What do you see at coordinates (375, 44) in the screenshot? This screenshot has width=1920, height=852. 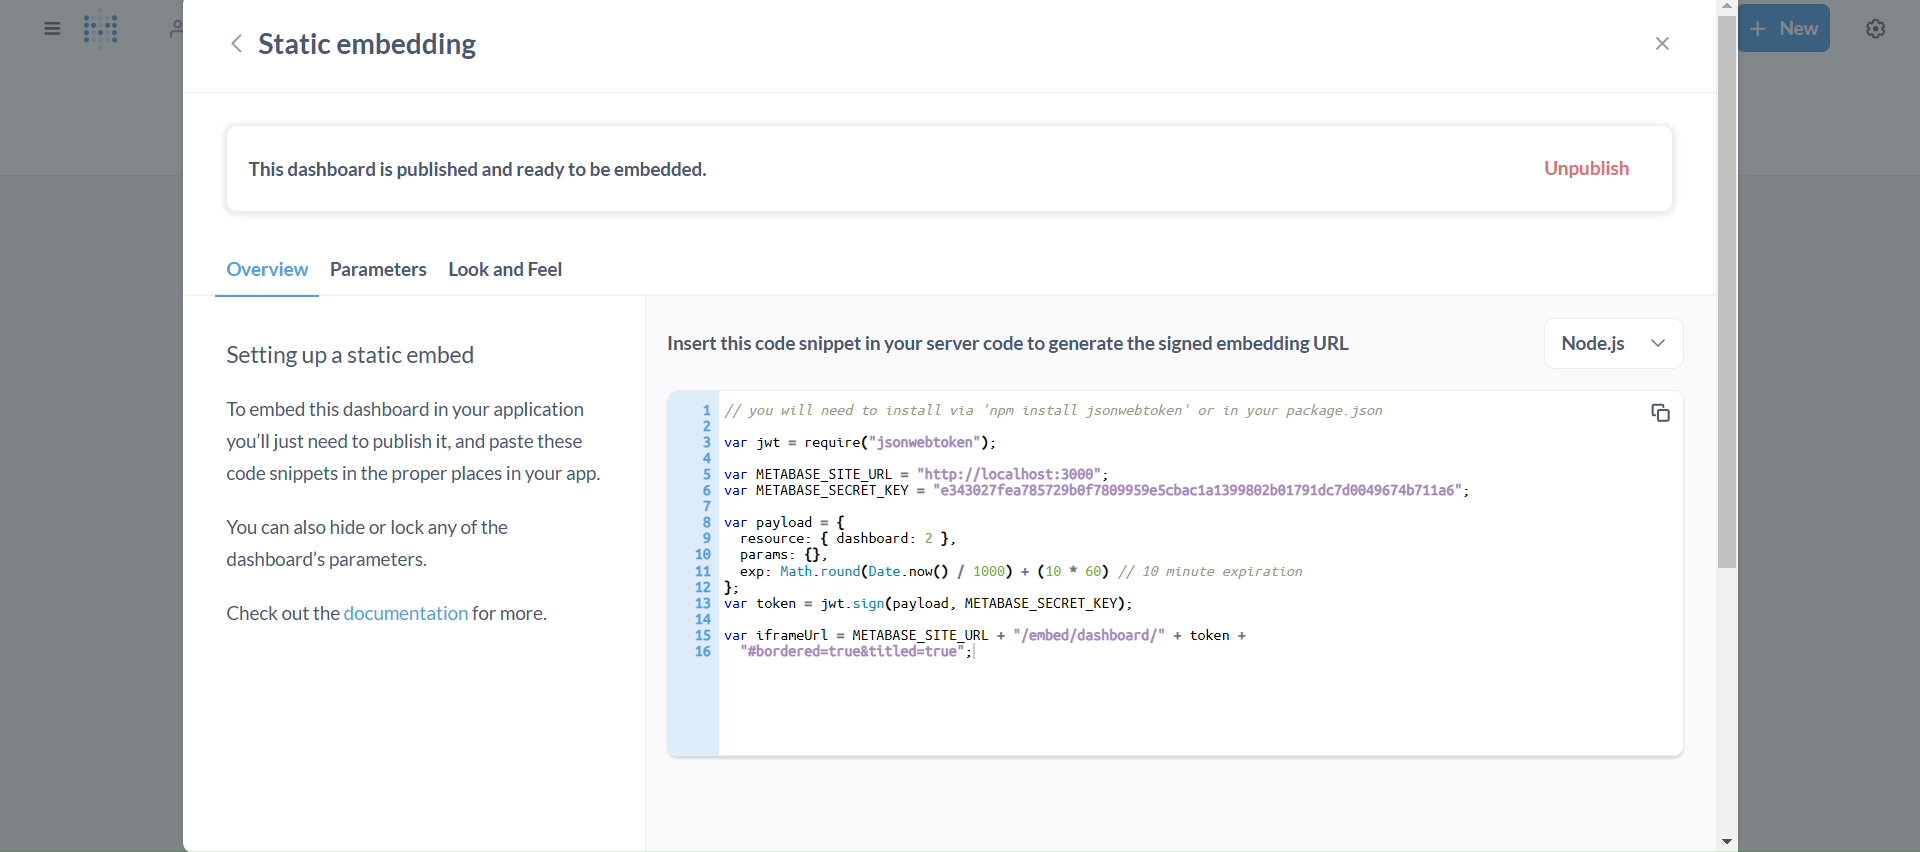 I see `static embedding` at bounding box center [375, 44].